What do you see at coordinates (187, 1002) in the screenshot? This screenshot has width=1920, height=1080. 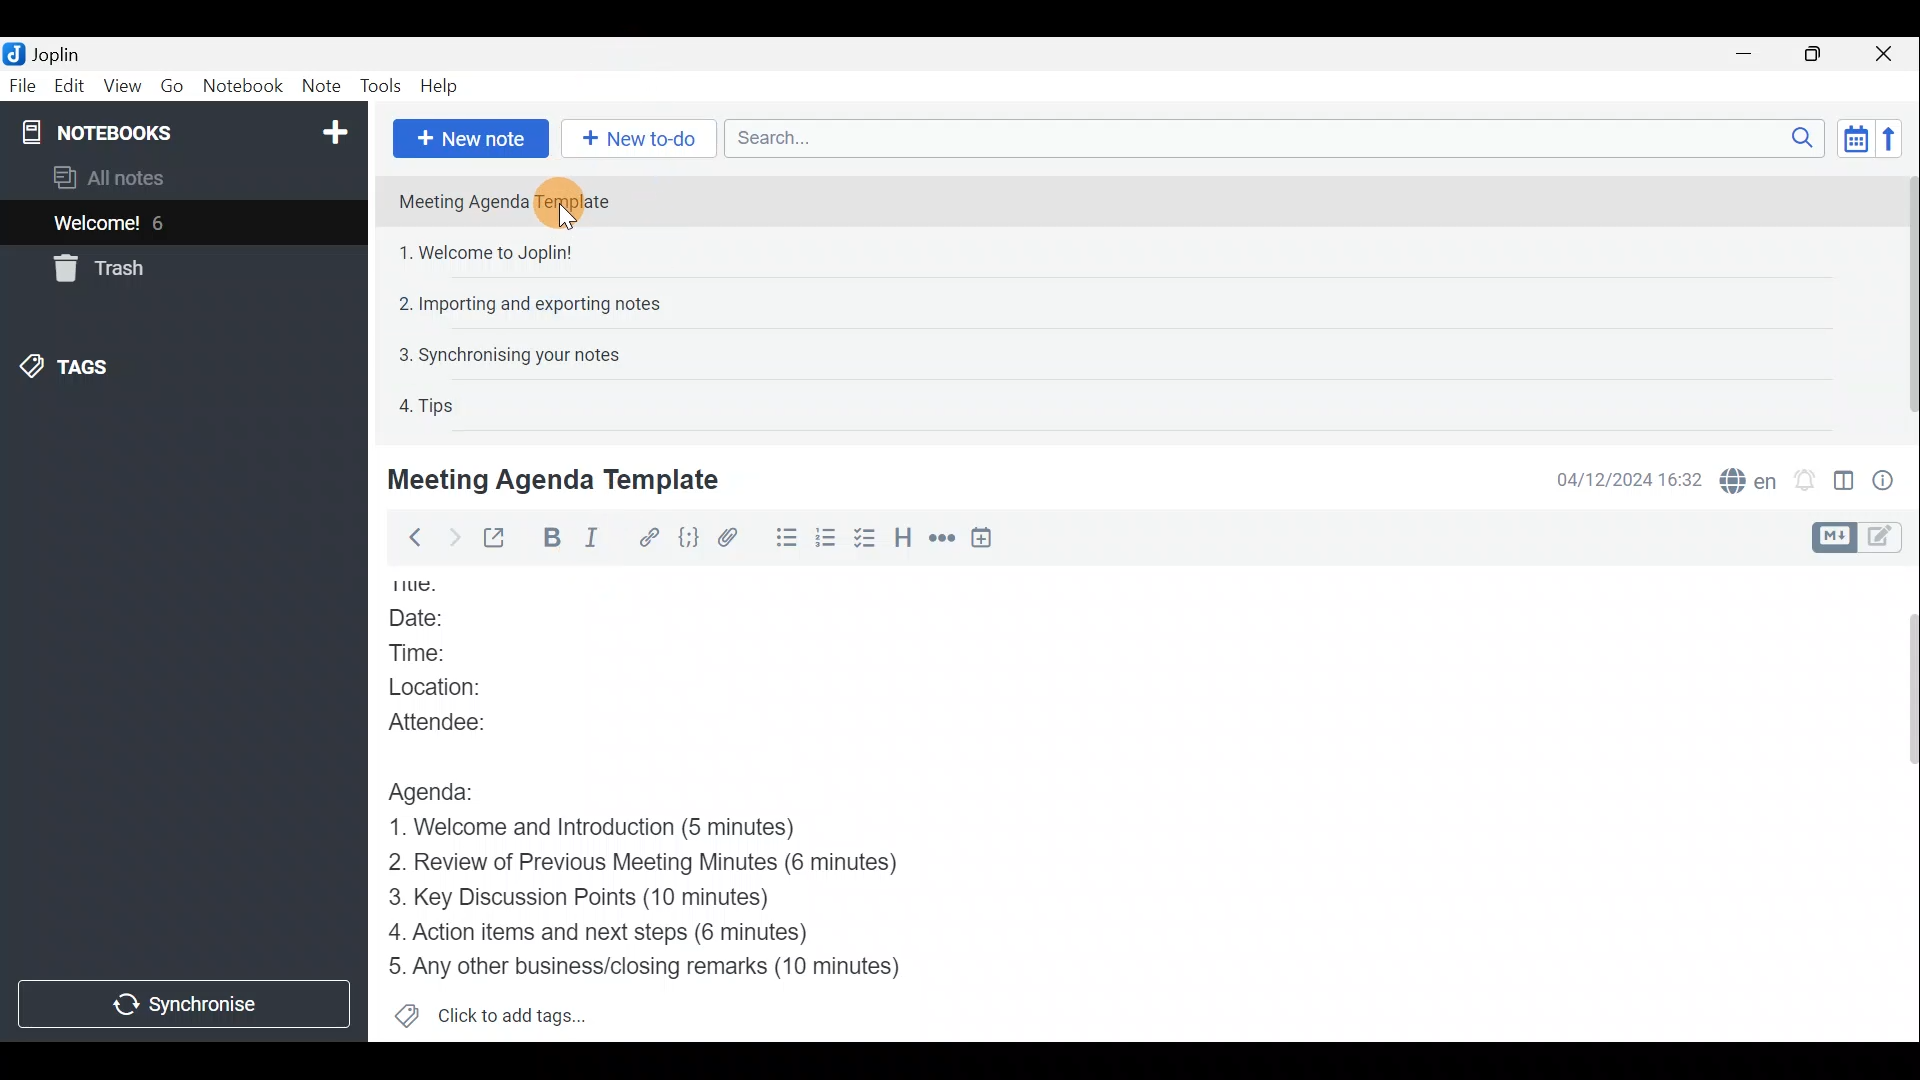 I see `Synchronise` at bounding box center [187, 1002].